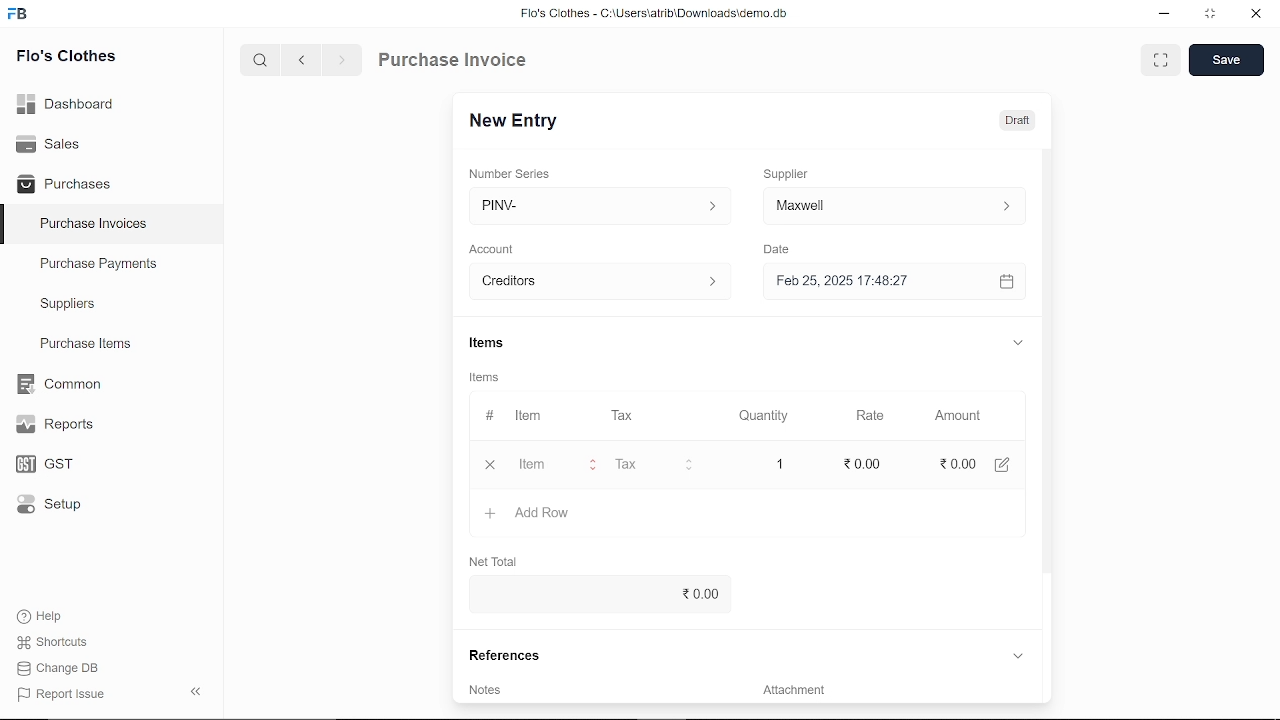 The height and width of the screenshot is (720, 1280). Describe the element at coordinates (1162, 14) in the screenshot. I see `minimize` at that location.